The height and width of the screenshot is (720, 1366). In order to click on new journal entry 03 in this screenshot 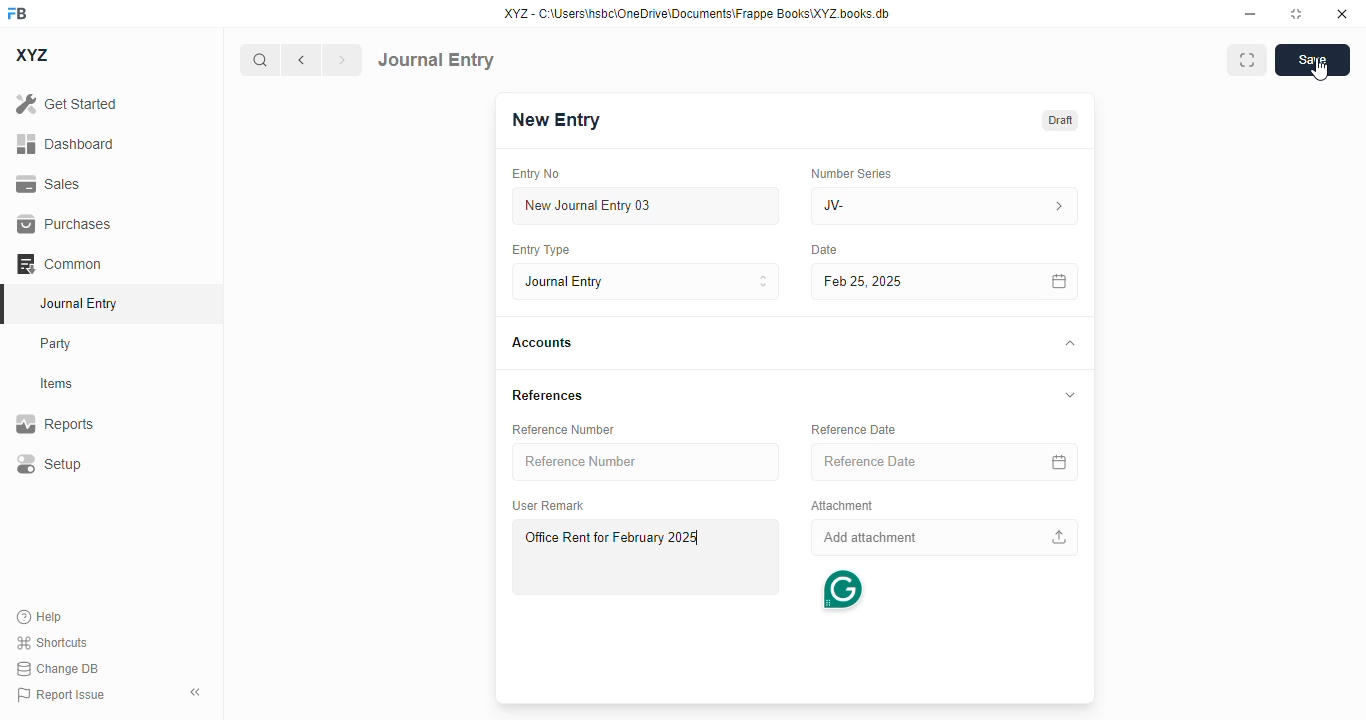, I will do `click(644, 206)`.